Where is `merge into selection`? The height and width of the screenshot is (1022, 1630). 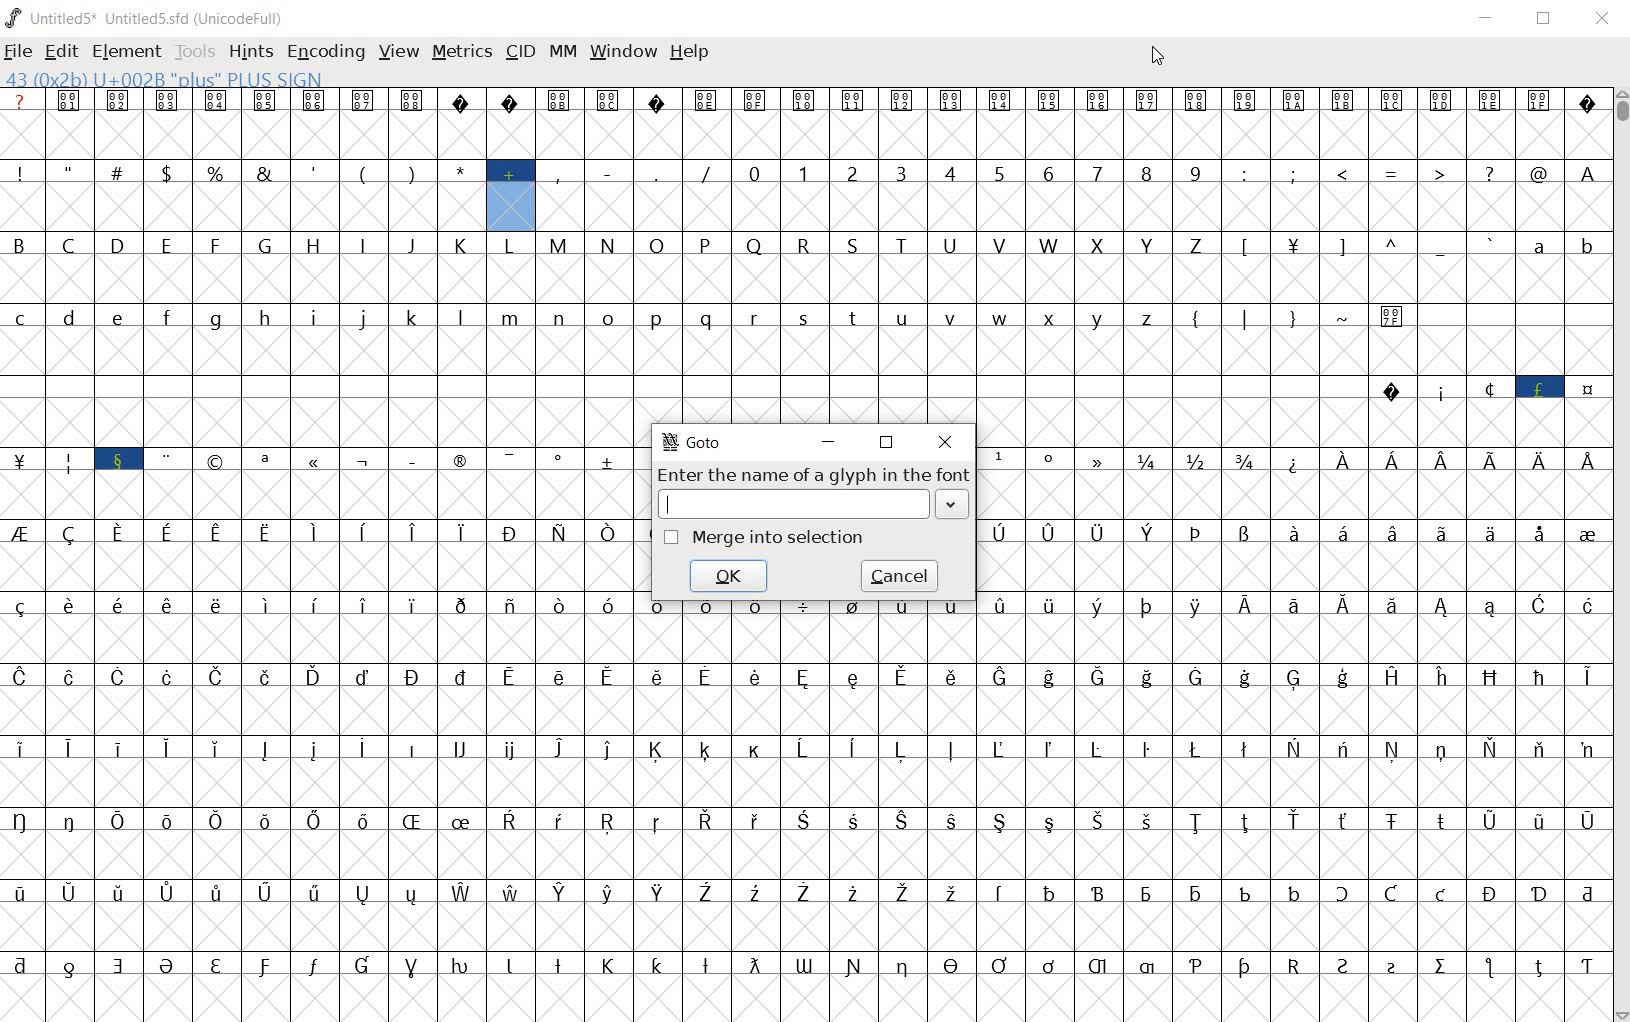 merge into selection is located at coordinates (764, 538).